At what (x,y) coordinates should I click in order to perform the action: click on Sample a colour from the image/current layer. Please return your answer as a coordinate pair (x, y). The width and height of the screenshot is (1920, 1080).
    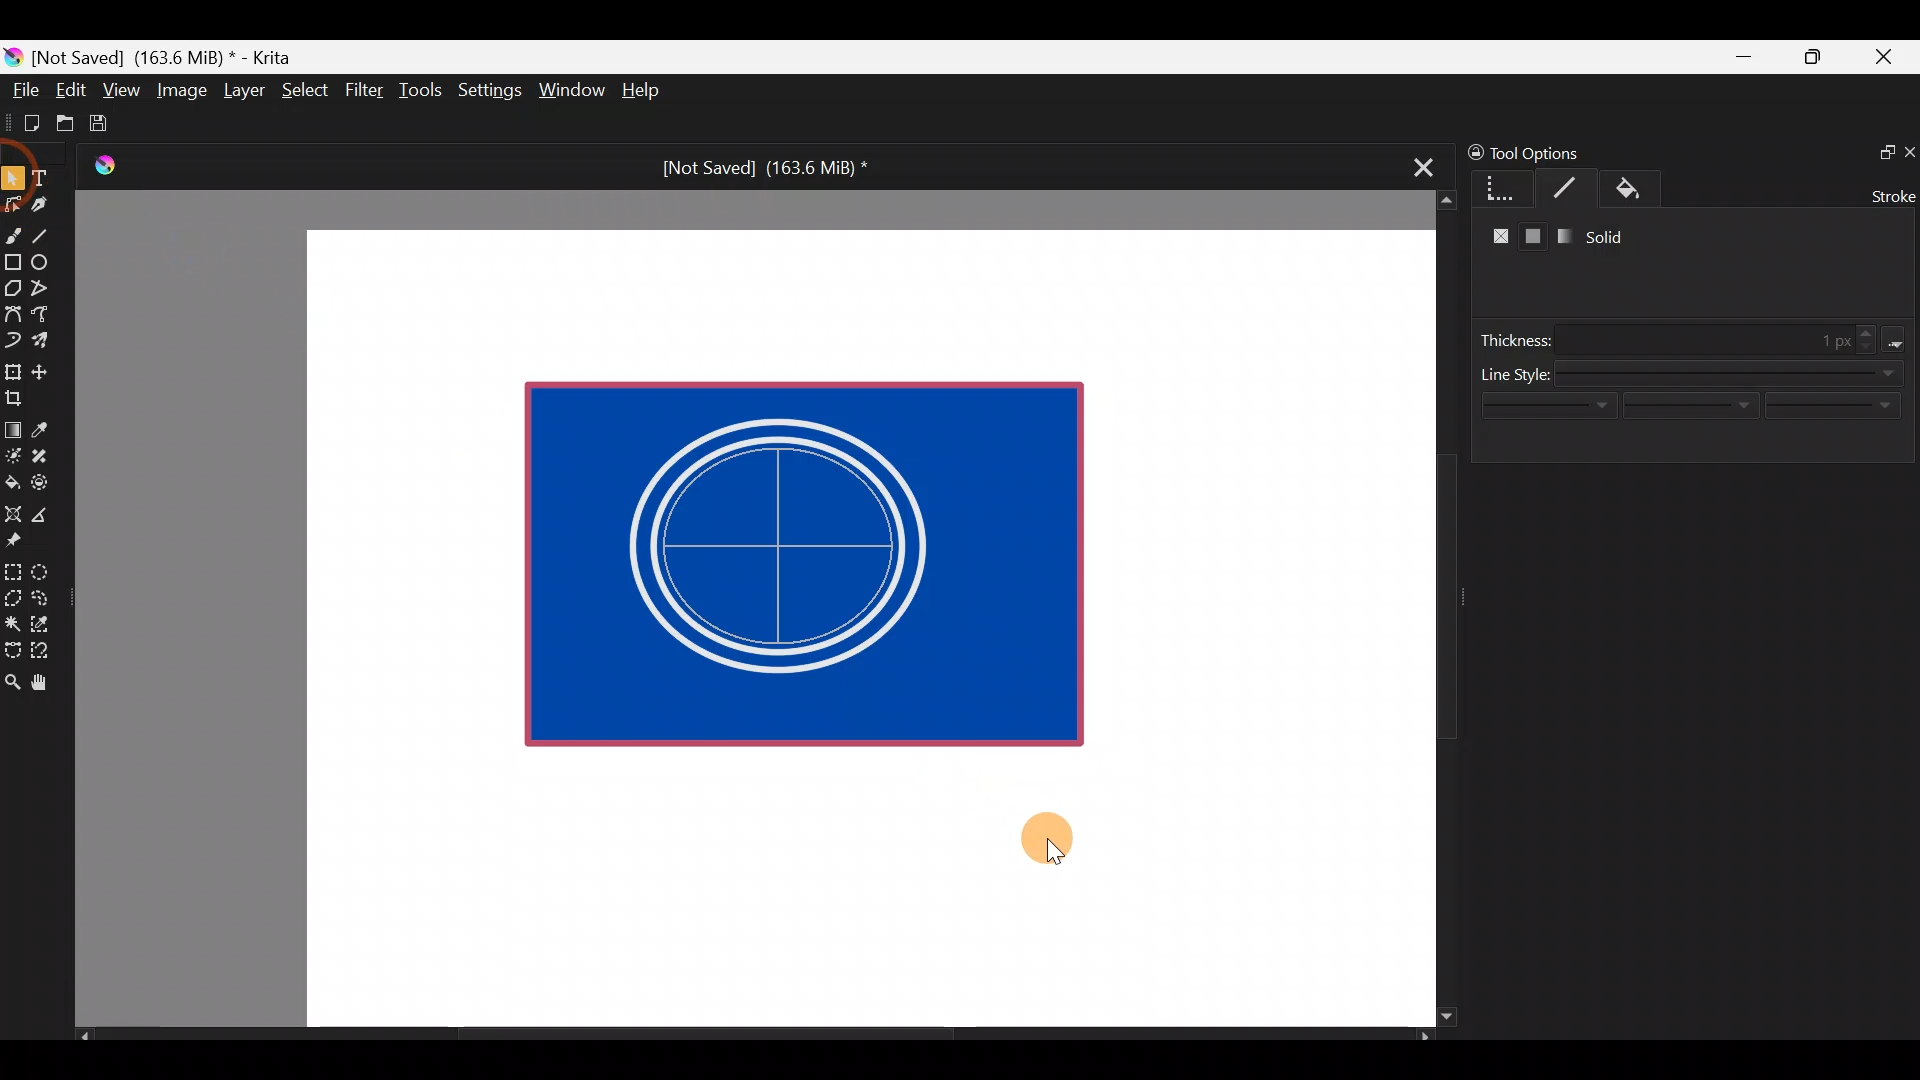
    Looking at the image, I should click on (47, 427).